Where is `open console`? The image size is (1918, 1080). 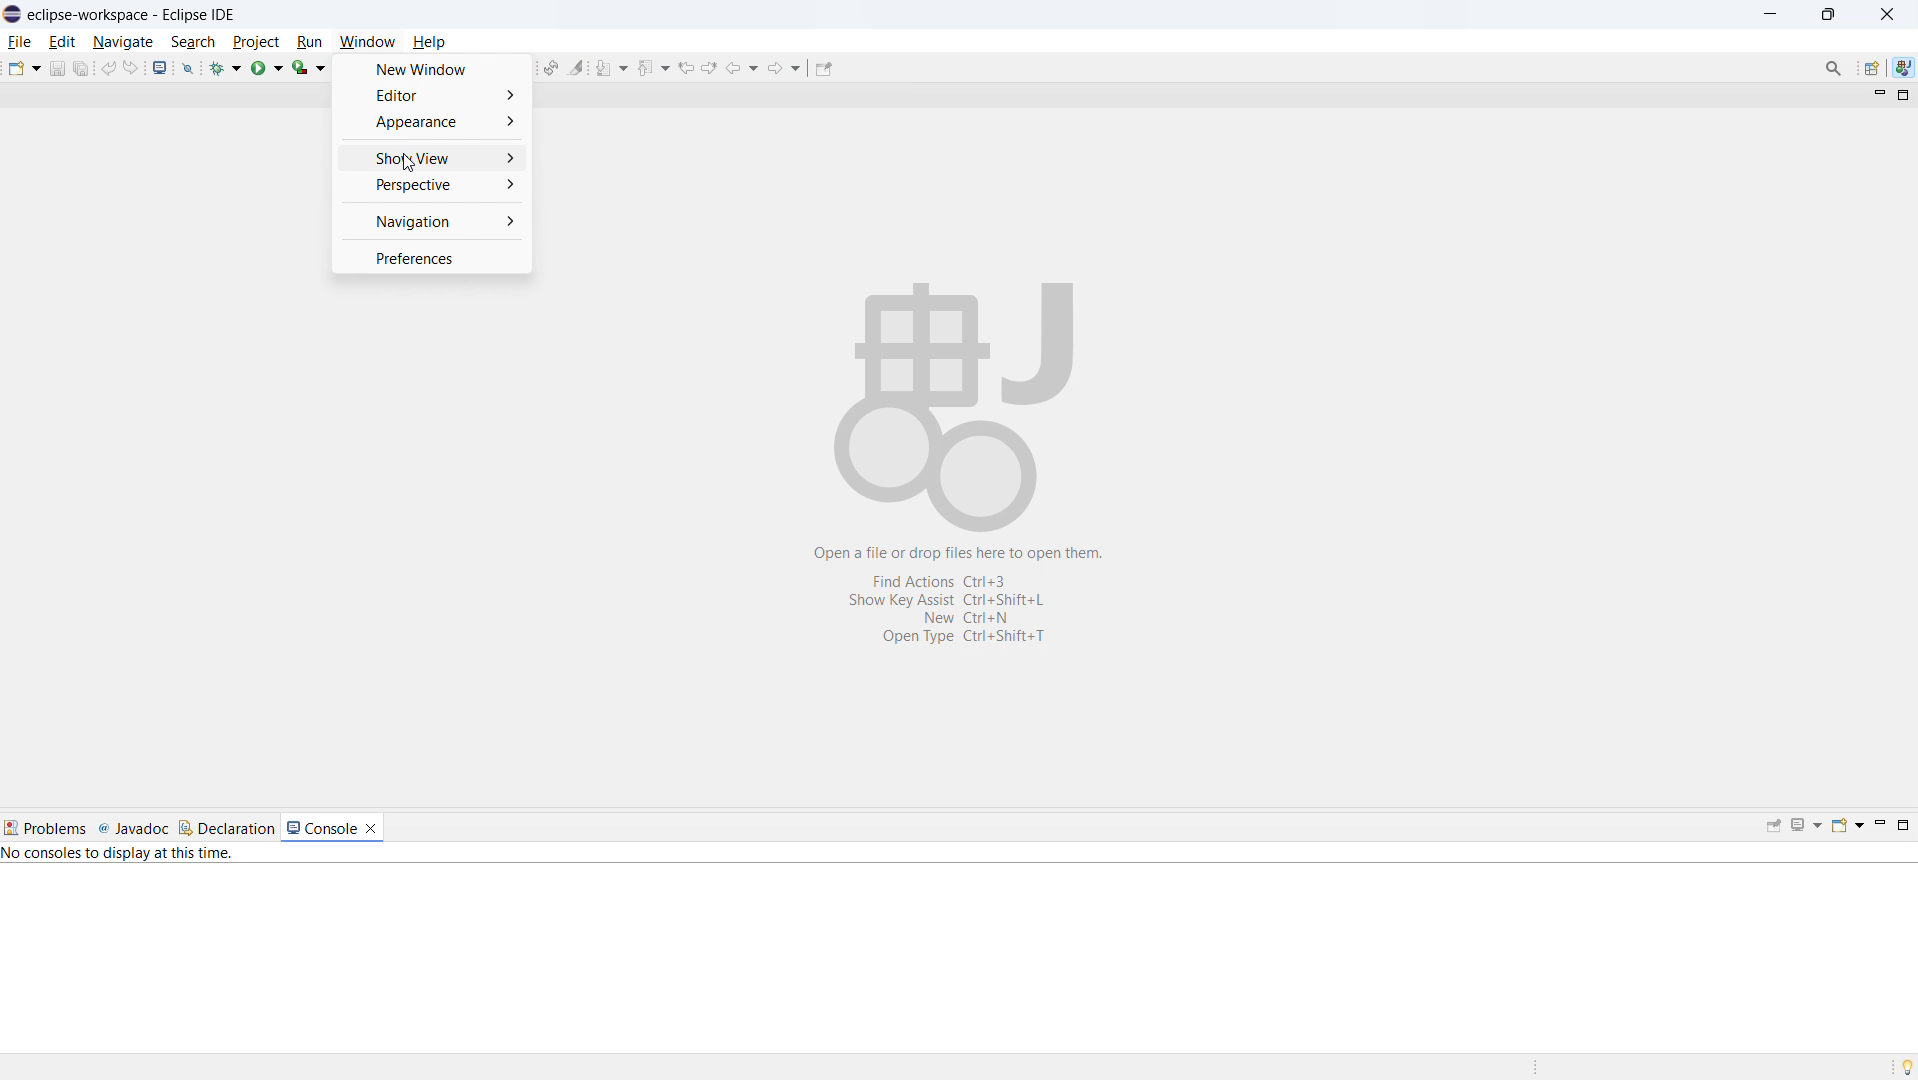 open console is located at coordinates (1846, 826).